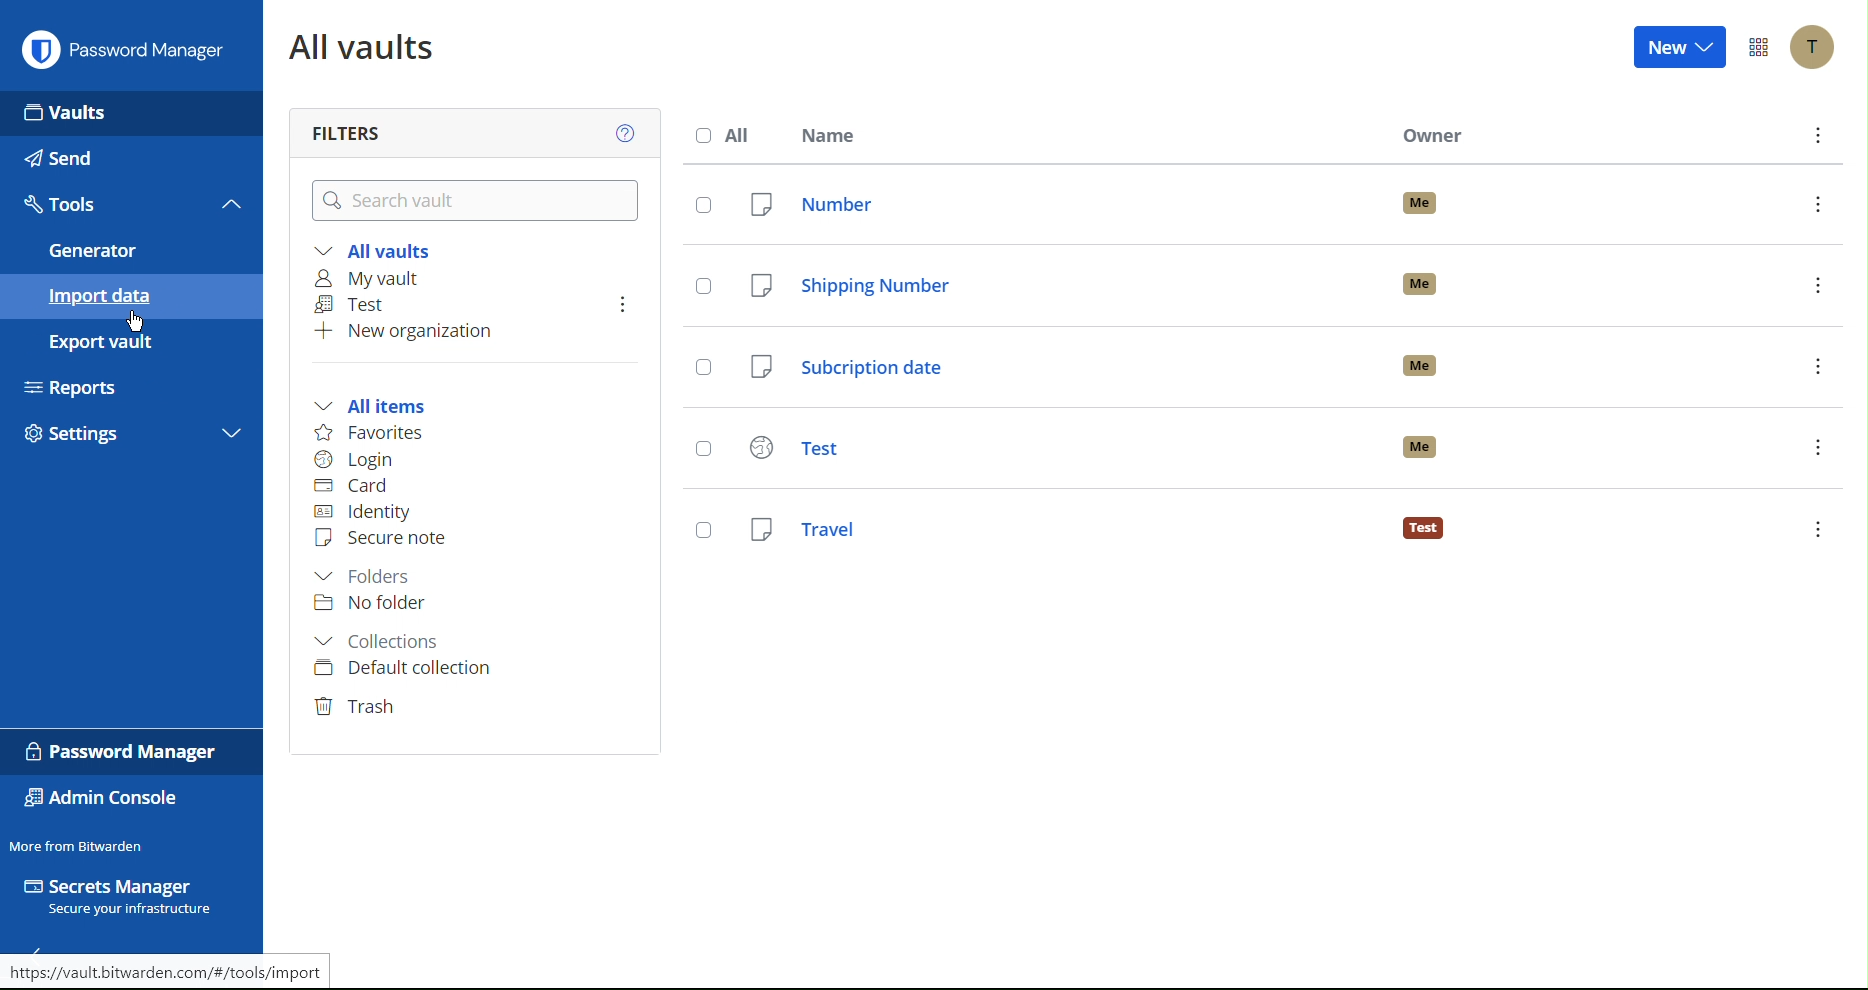  I want to click on Identity, so click(365, 512).